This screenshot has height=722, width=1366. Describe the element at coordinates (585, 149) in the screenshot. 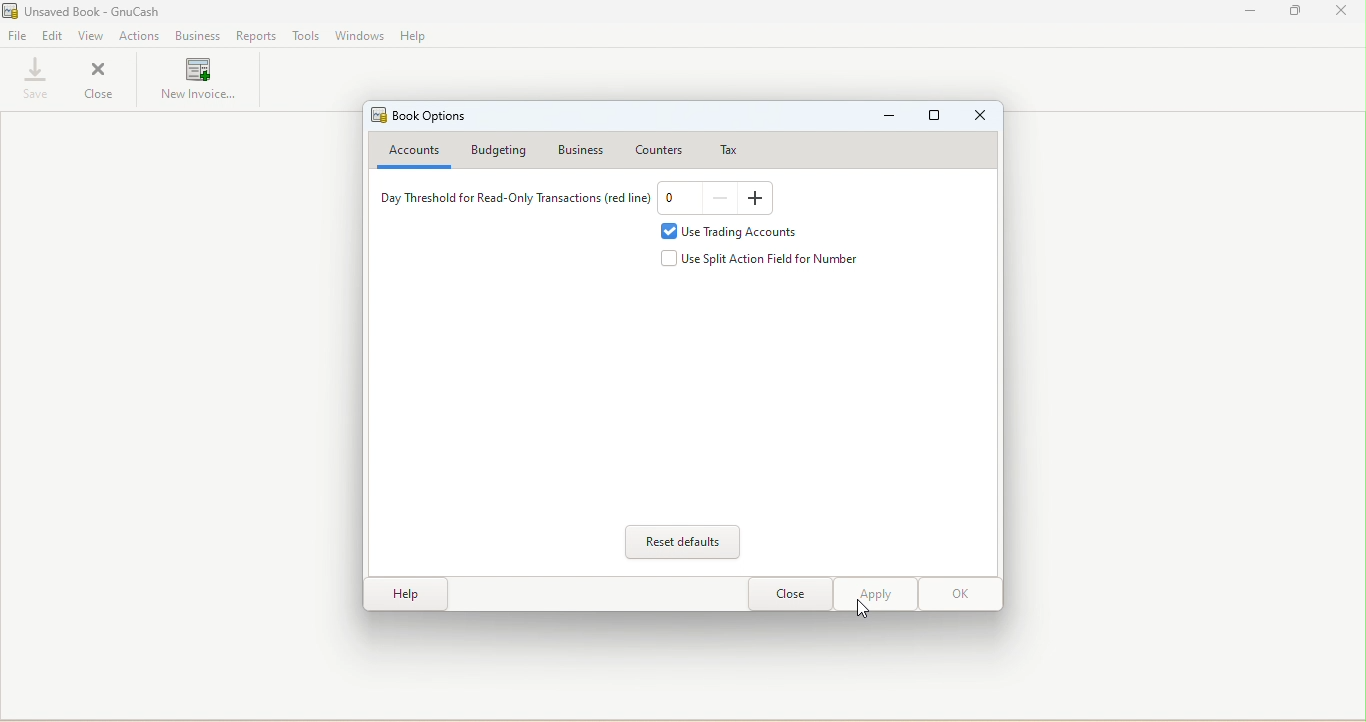

I see `Business` at that location.